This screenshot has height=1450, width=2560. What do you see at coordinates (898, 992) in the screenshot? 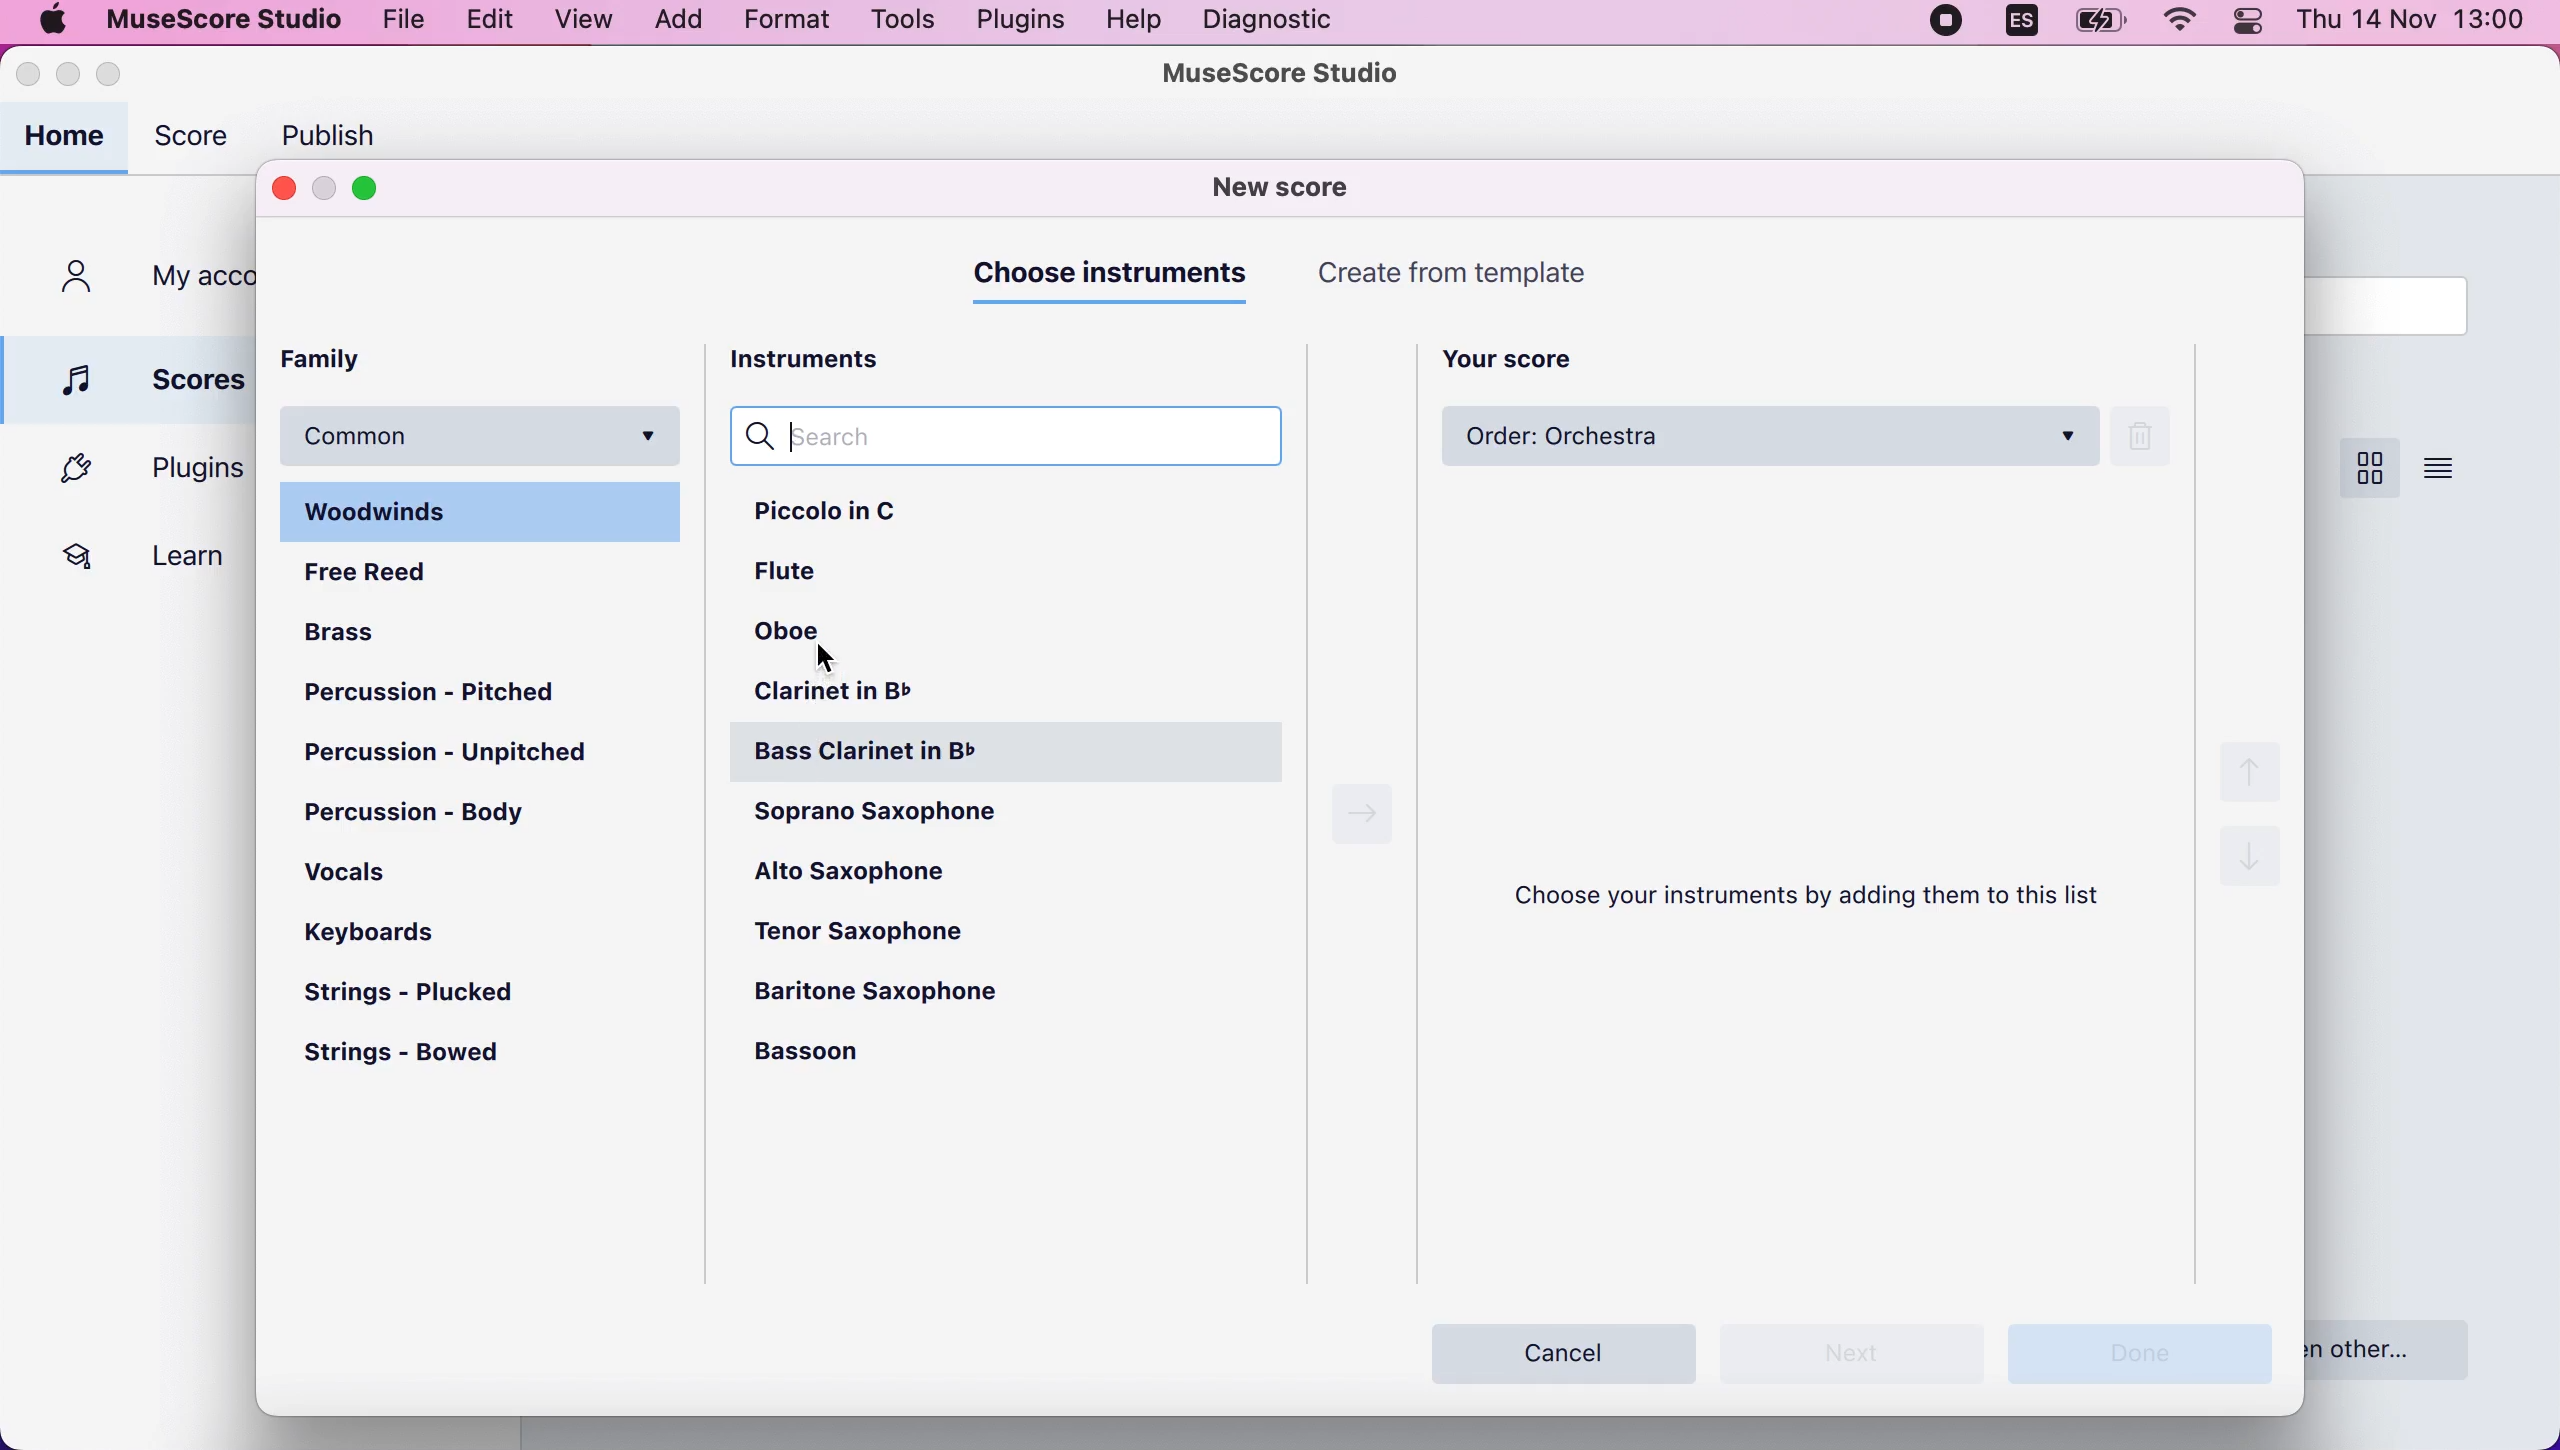
I see `baritone saxophone` at bounding box center [898, 992].